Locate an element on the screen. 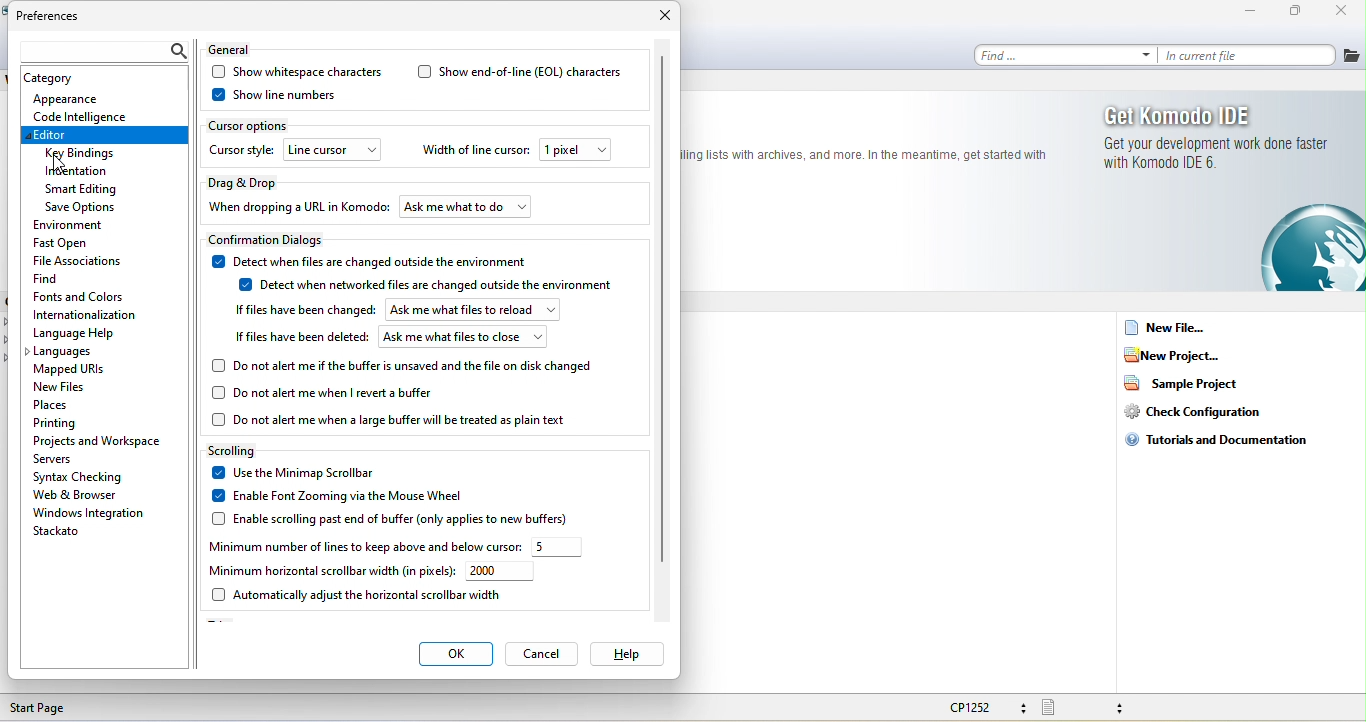 The width and height of the screenshot is (1366, 722). cursor movement is located at coordinates (63, 167).